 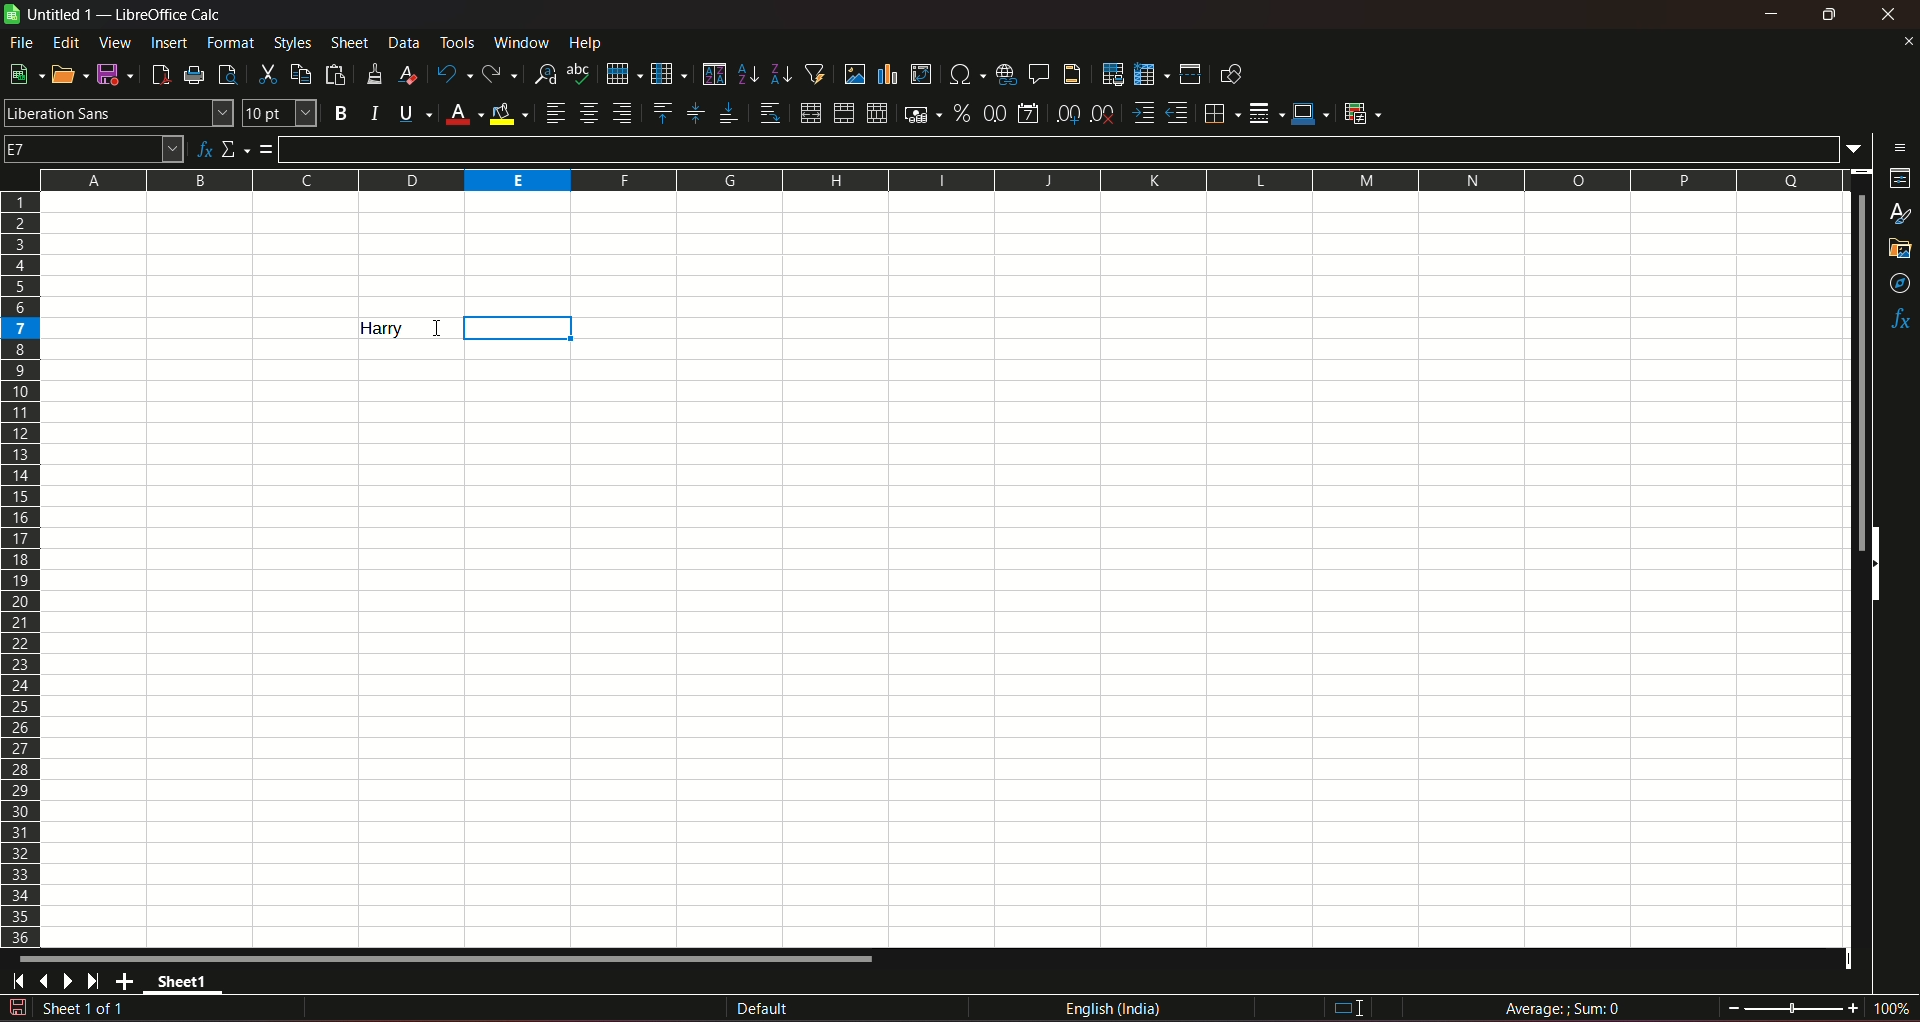 I want to click on side scrollbars, so click(x=1875, y=564).